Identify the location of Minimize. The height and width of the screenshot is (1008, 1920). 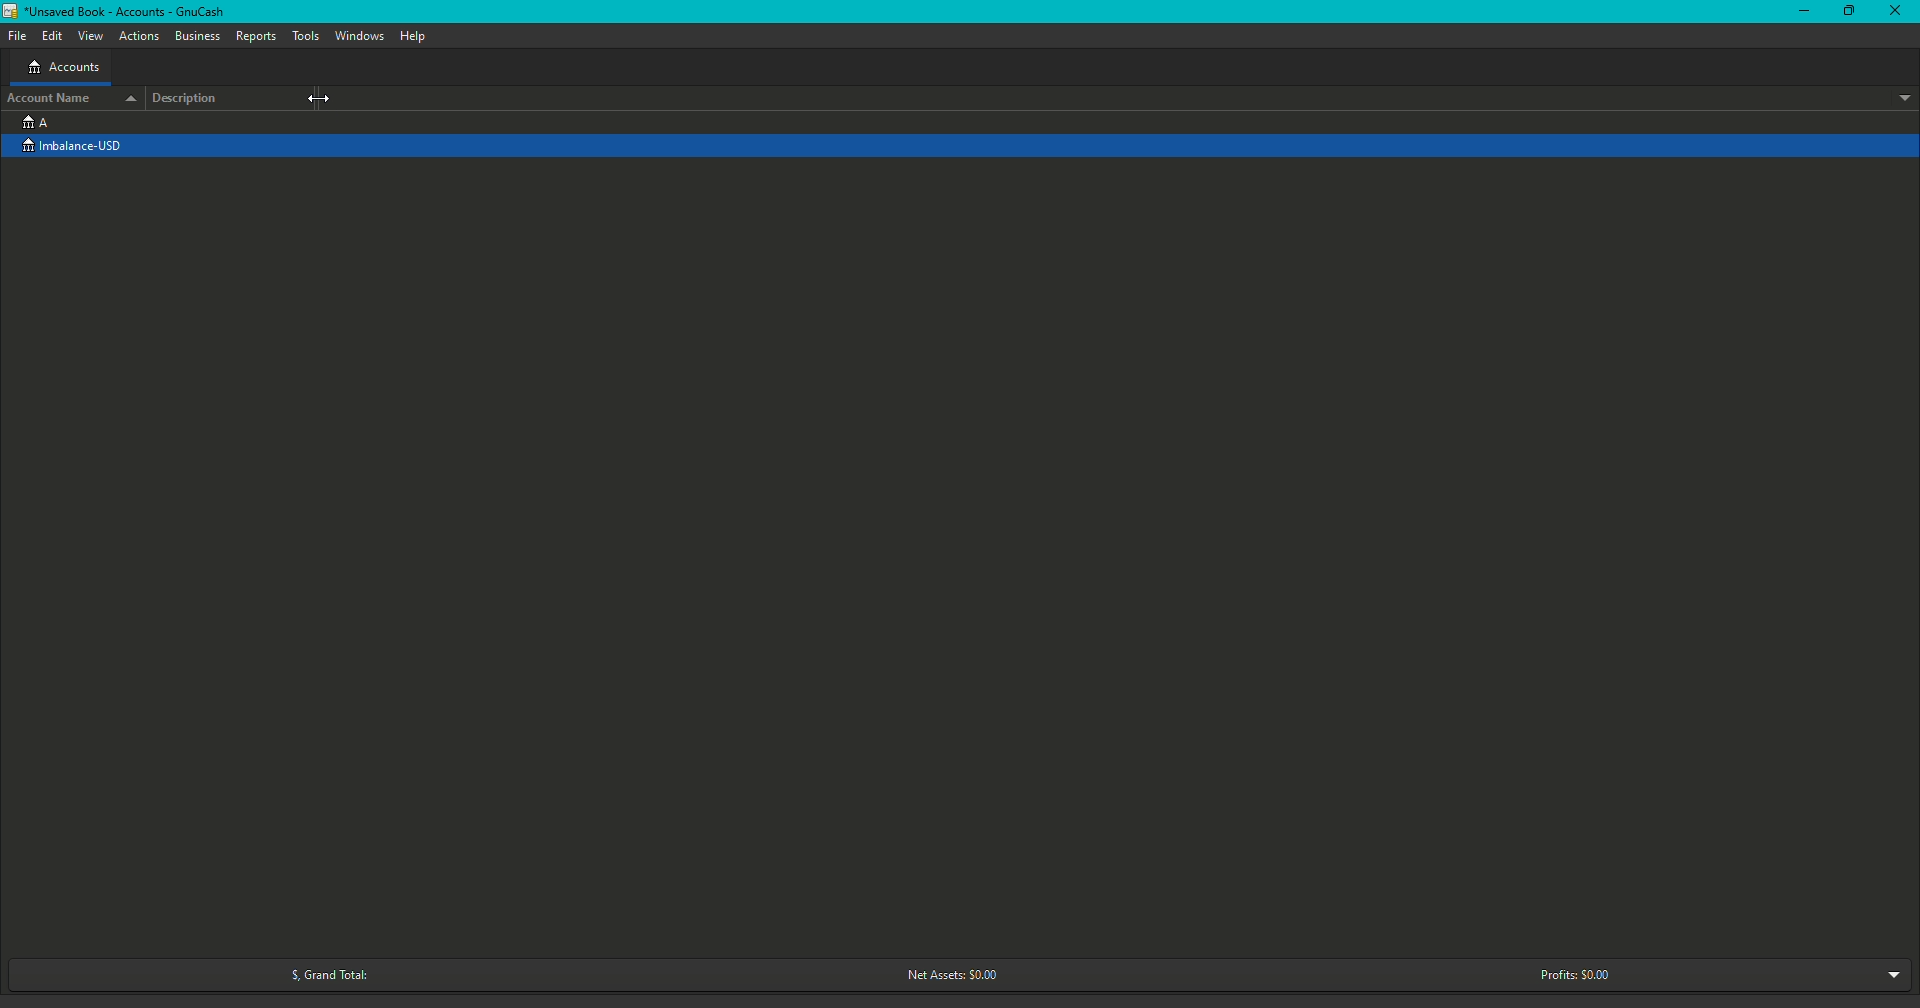
(1805, 12).